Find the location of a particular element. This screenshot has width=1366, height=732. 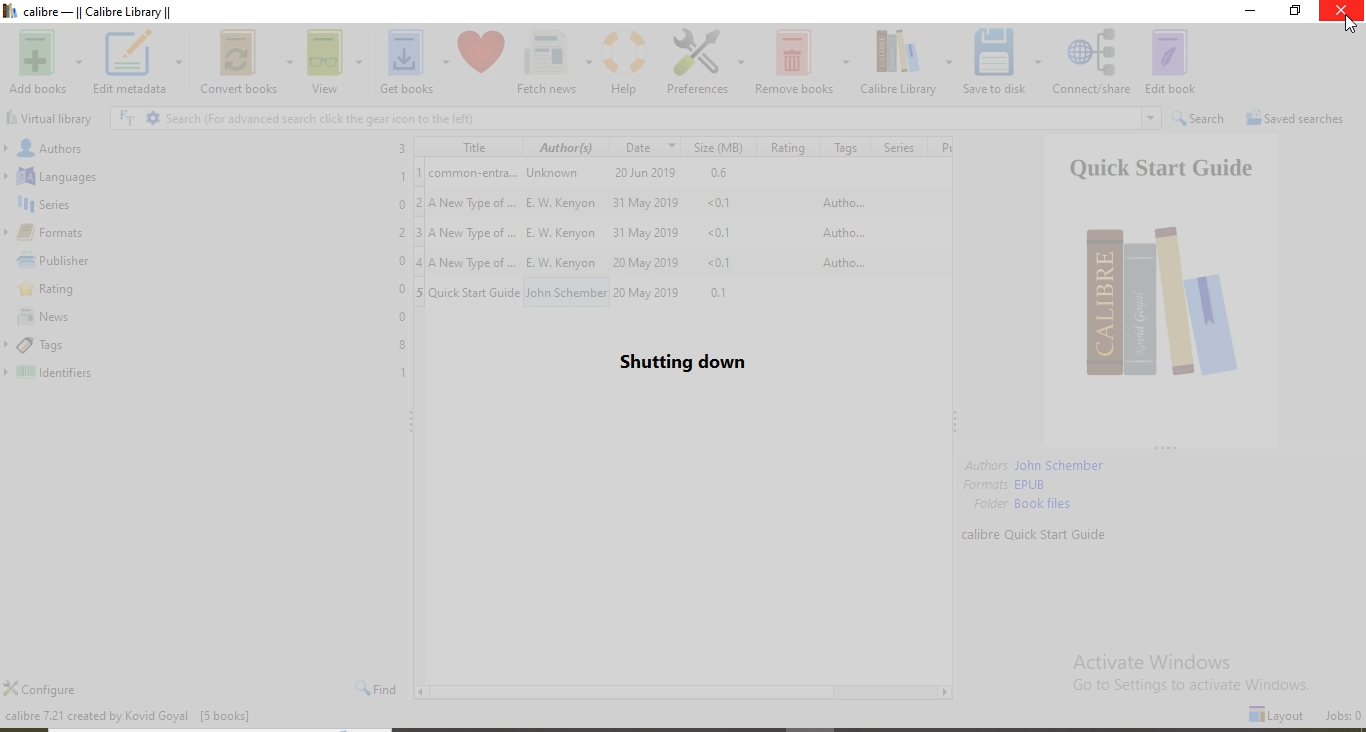

Unknown is located at coordinates (564, 173).